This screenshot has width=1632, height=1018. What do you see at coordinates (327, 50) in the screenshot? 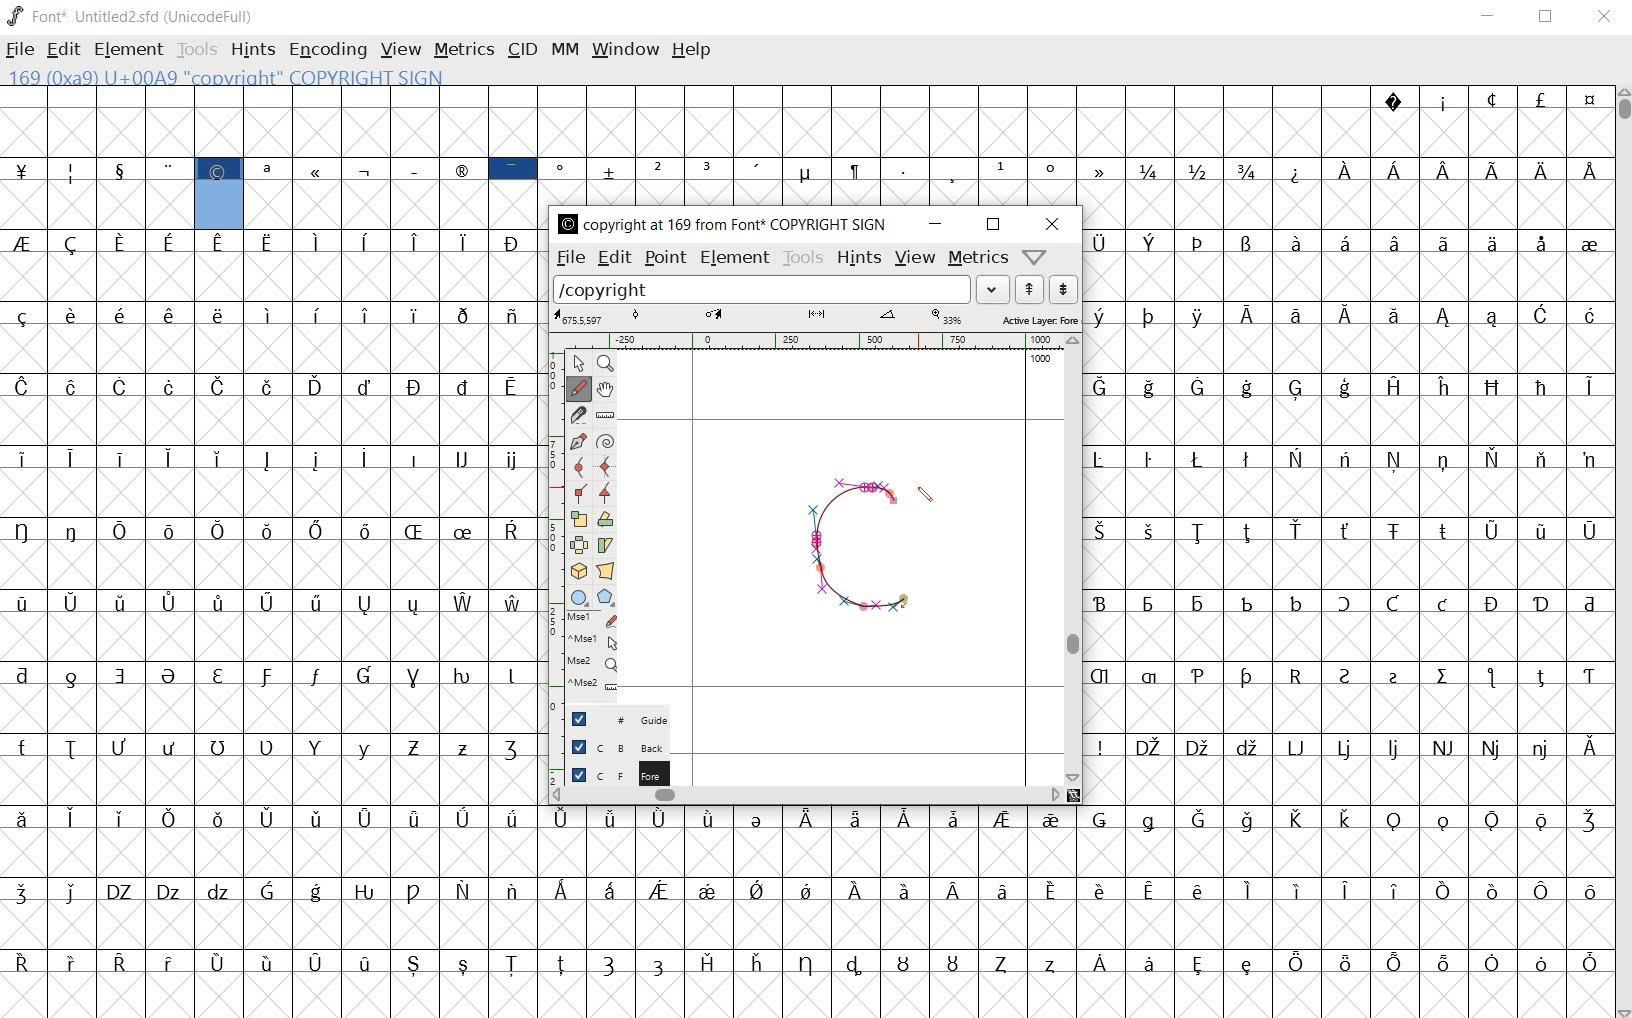
I see `Encoding` at bounding box center [327, 50].